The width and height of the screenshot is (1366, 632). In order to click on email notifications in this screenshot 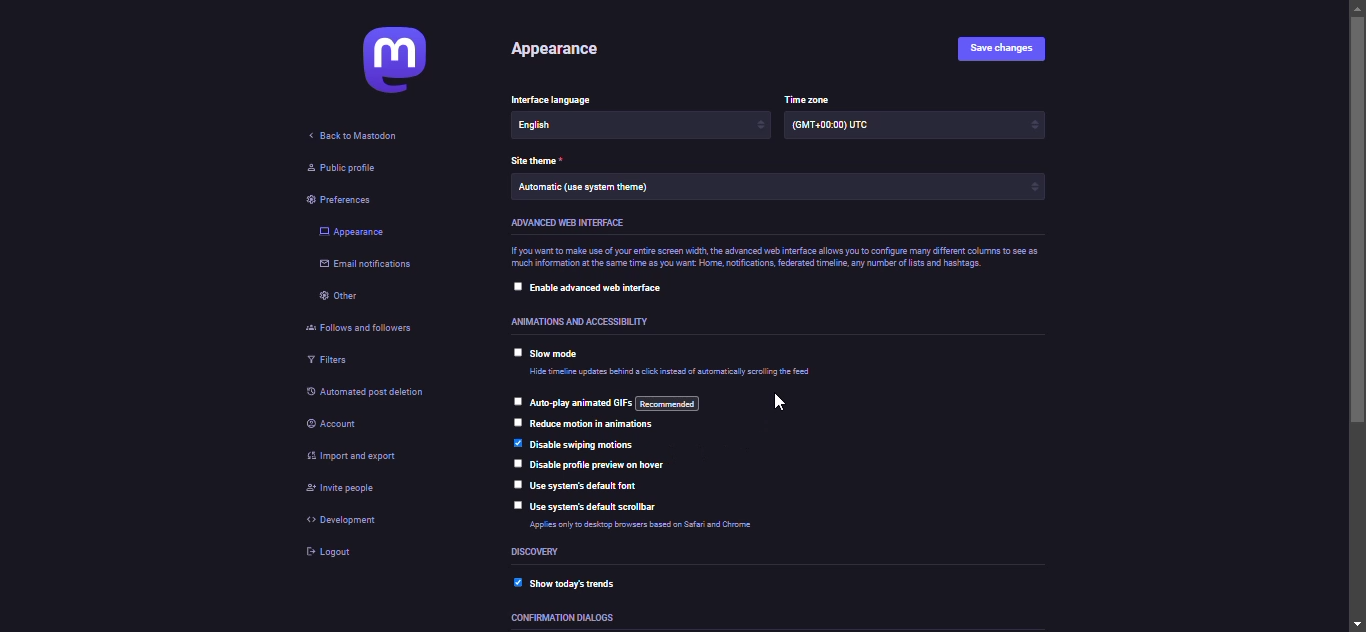, I will do `click(367, 265)`.